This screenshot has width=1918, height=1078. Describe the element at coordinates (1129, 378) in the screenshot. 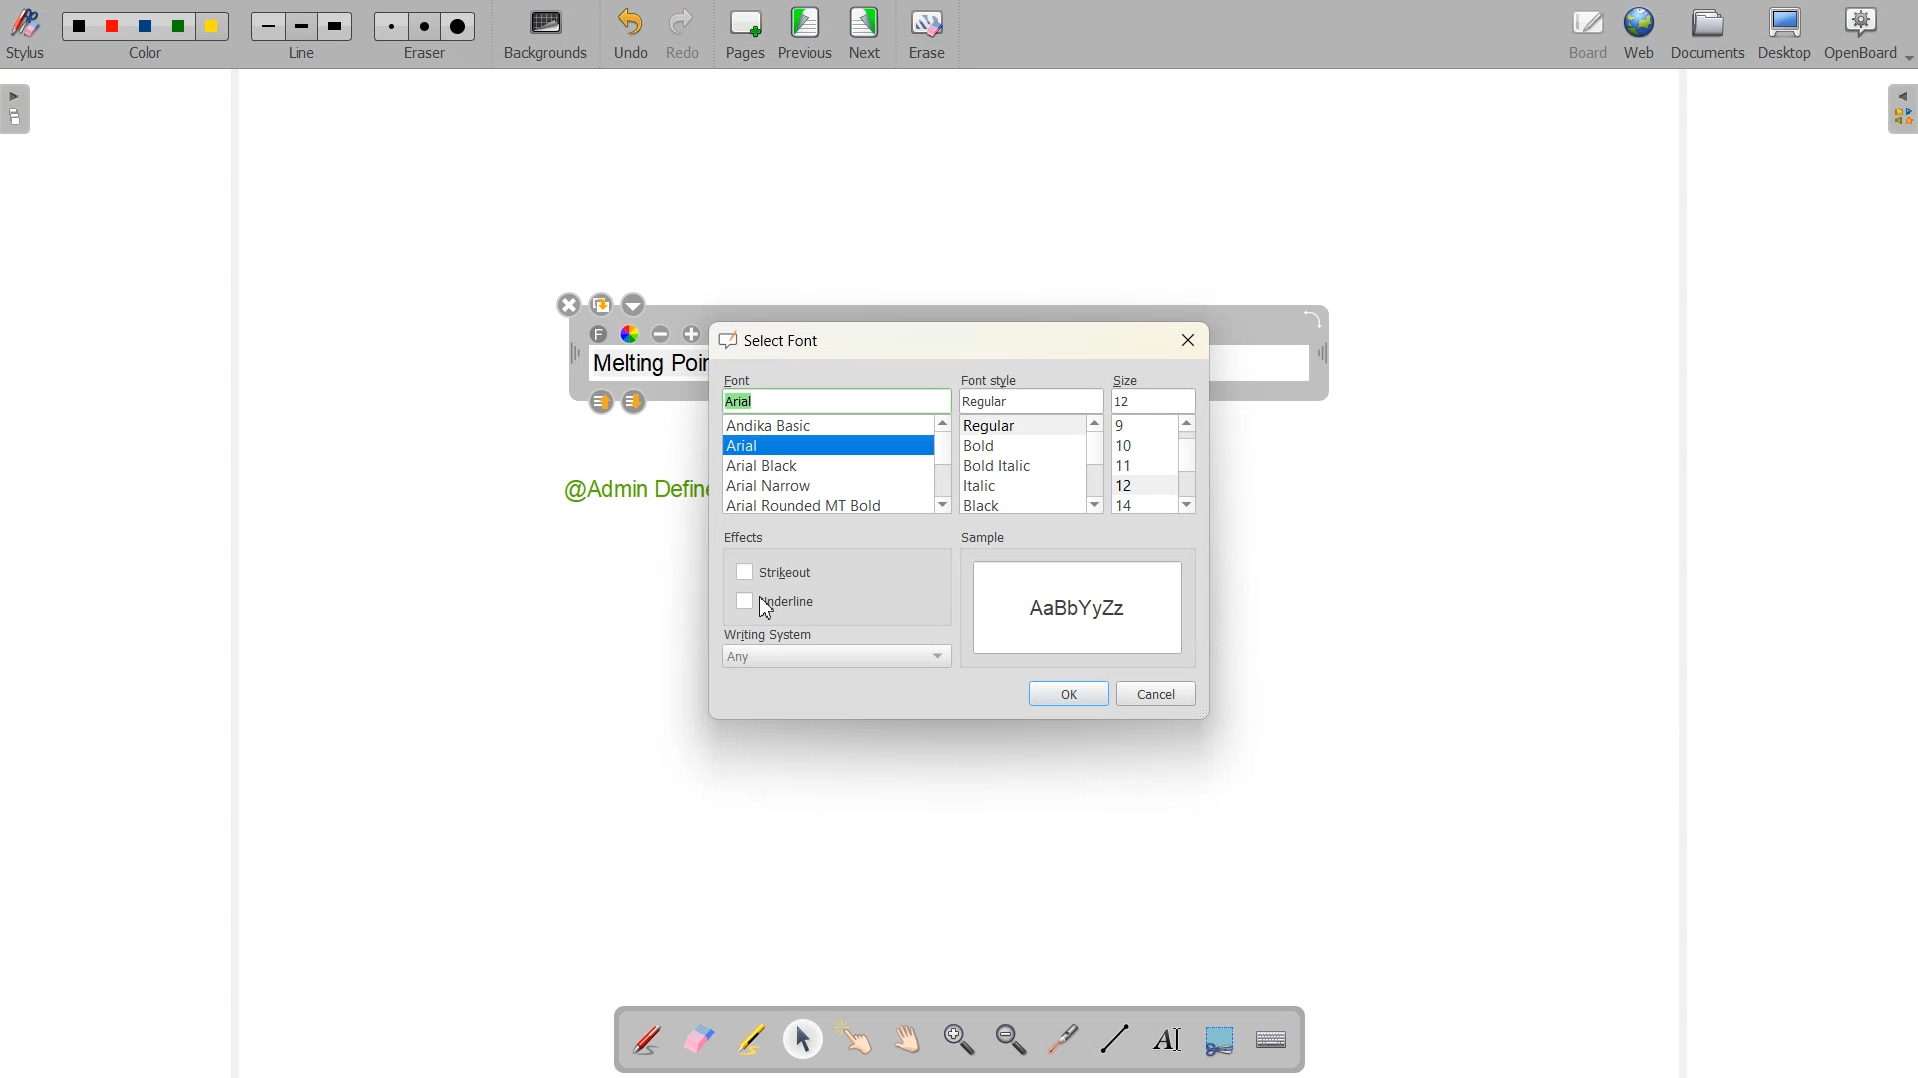

I see `size` at that location.